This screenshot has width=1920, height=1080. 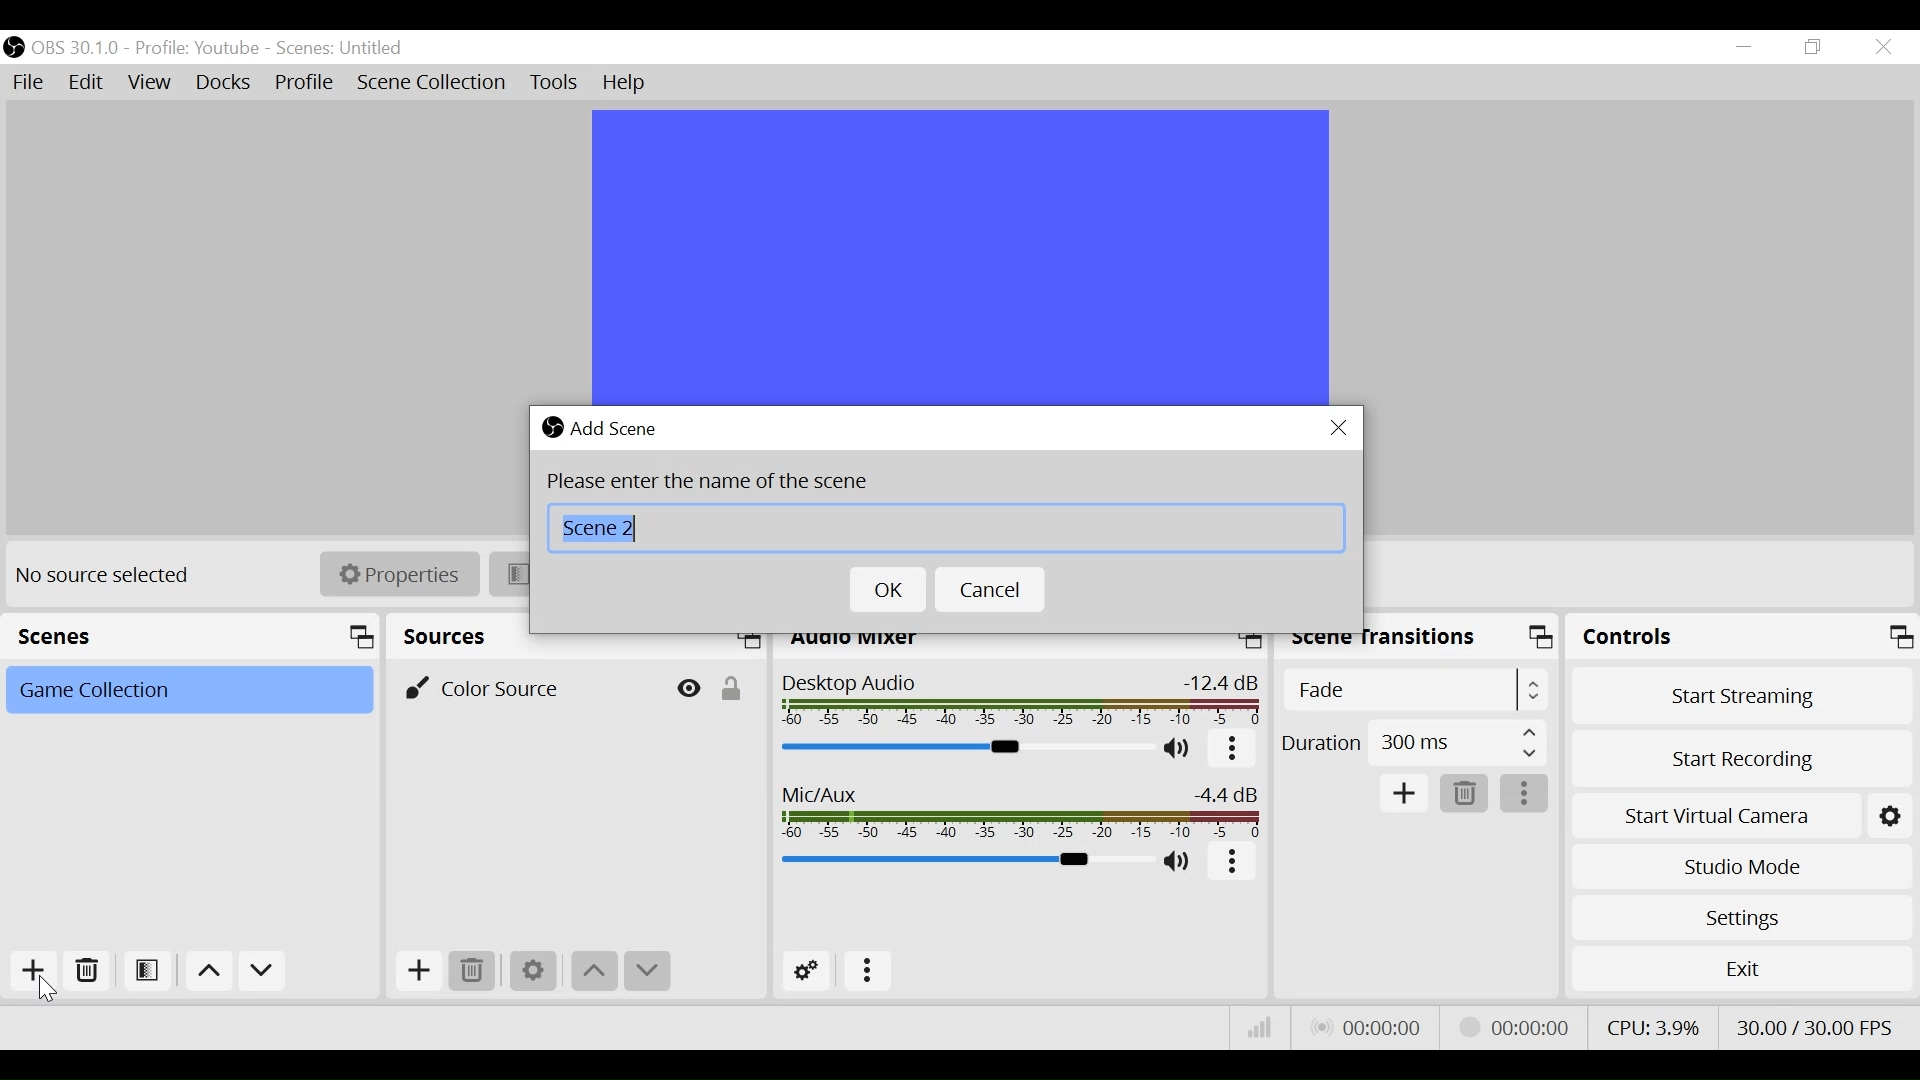 What do you see at coordinates (1413, 742) in the screenshot?
I see `(un)select Duration` at bounding box center [1413, 742].